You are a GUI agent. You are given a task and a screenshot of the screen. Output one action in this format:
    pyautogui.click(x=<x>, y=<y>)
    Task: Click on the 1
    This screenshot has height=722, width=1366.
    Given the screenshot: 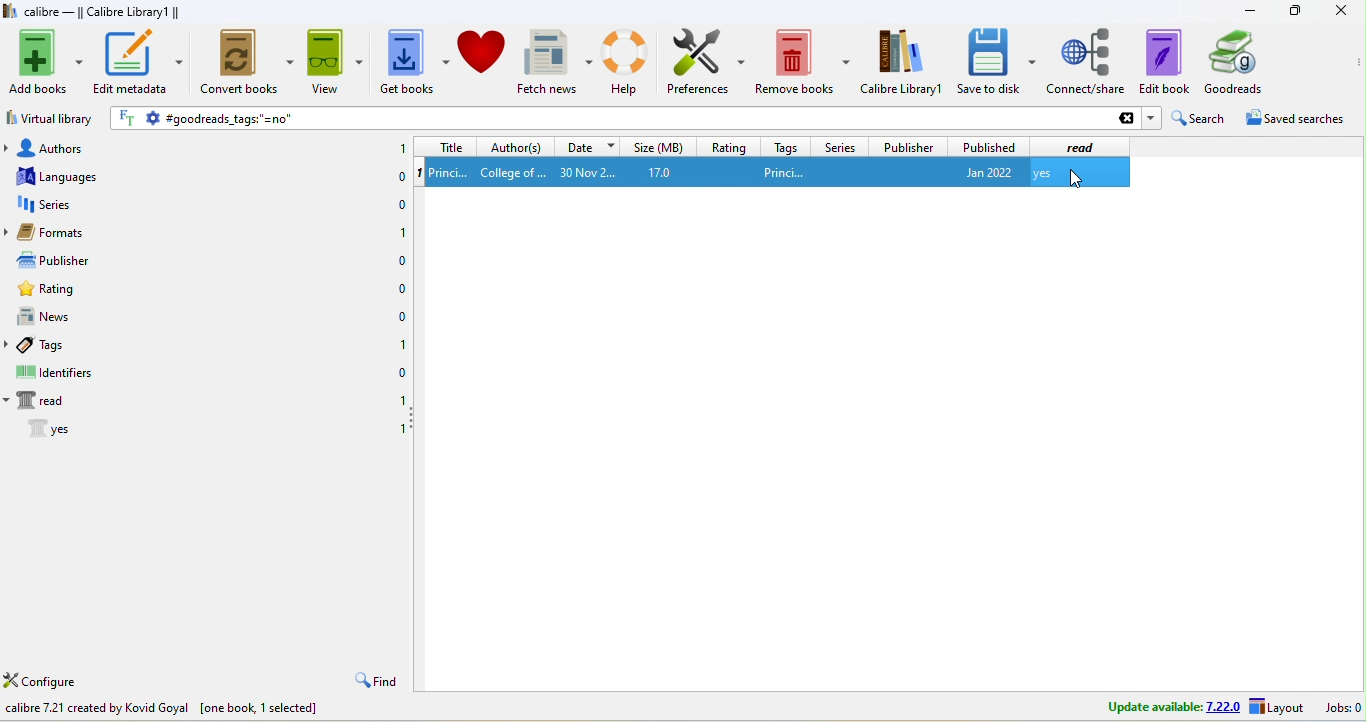 What is the action you would take?
    pyautogui.click(x=417, y=174)
    